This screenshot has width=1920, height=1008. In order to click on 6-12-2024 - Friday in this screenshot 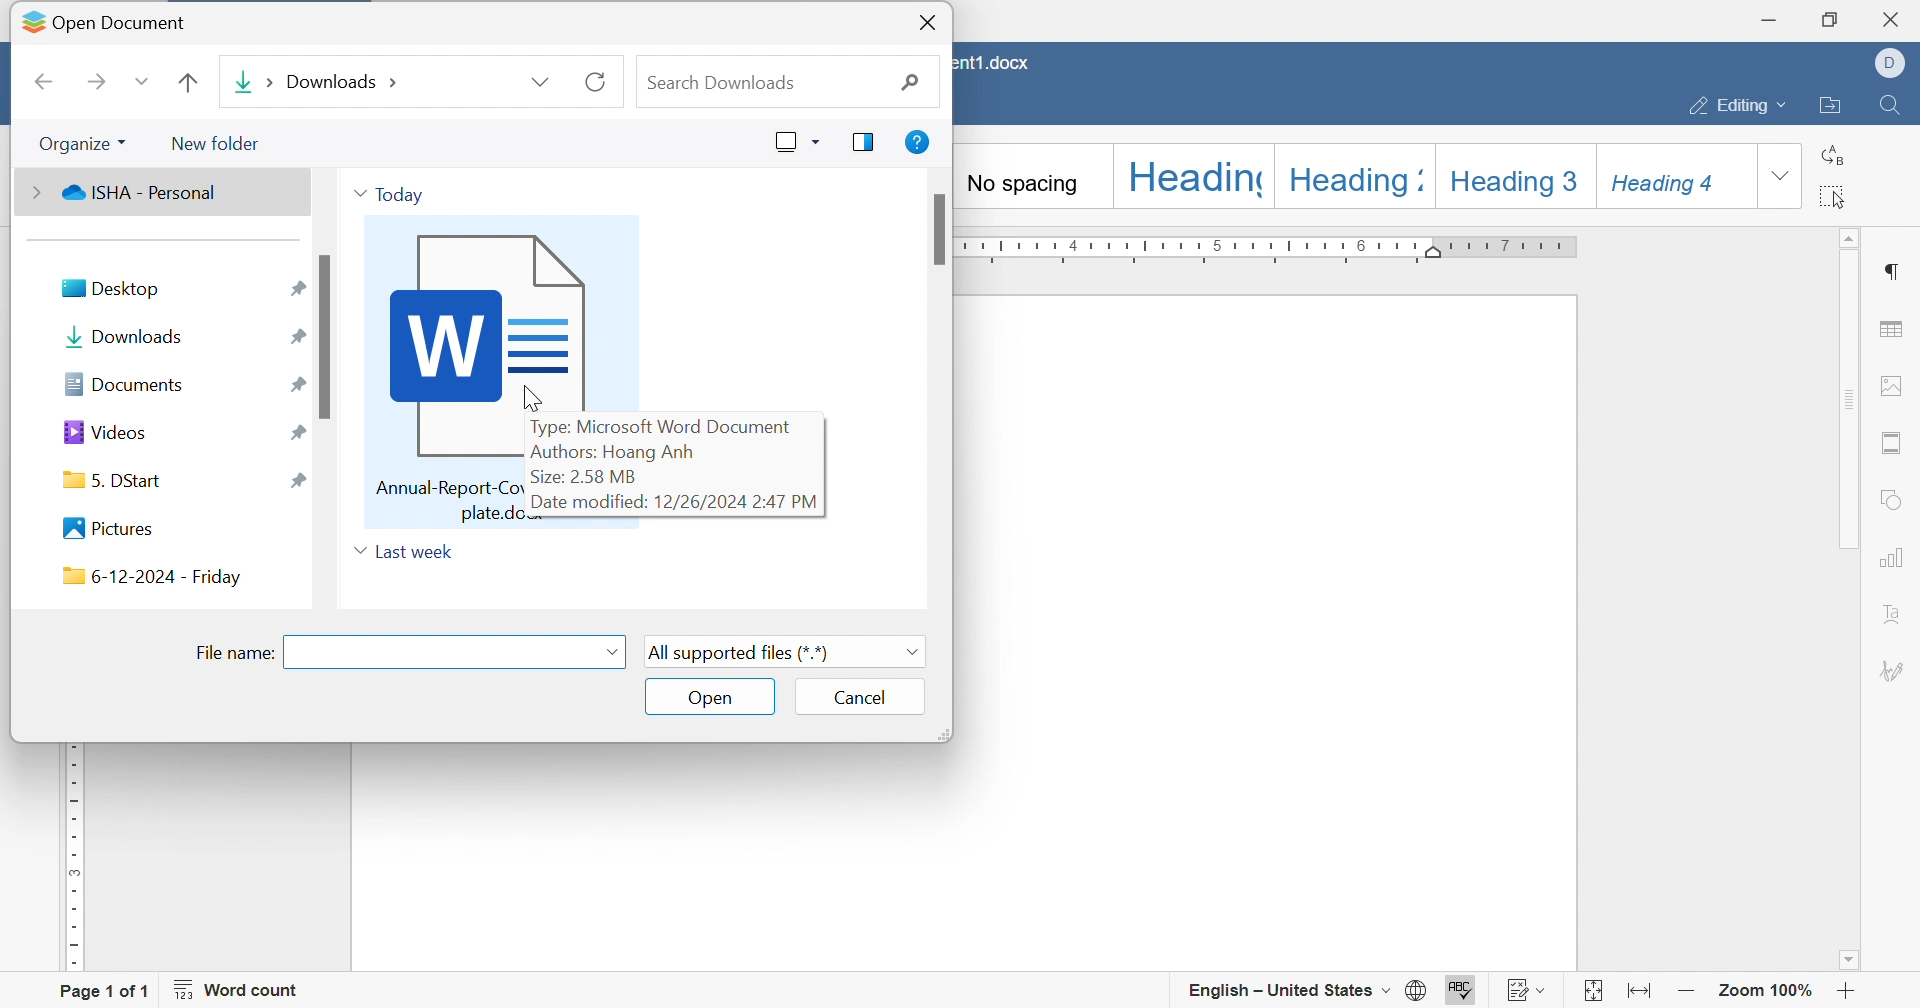, I will do `click(148, 576)`.